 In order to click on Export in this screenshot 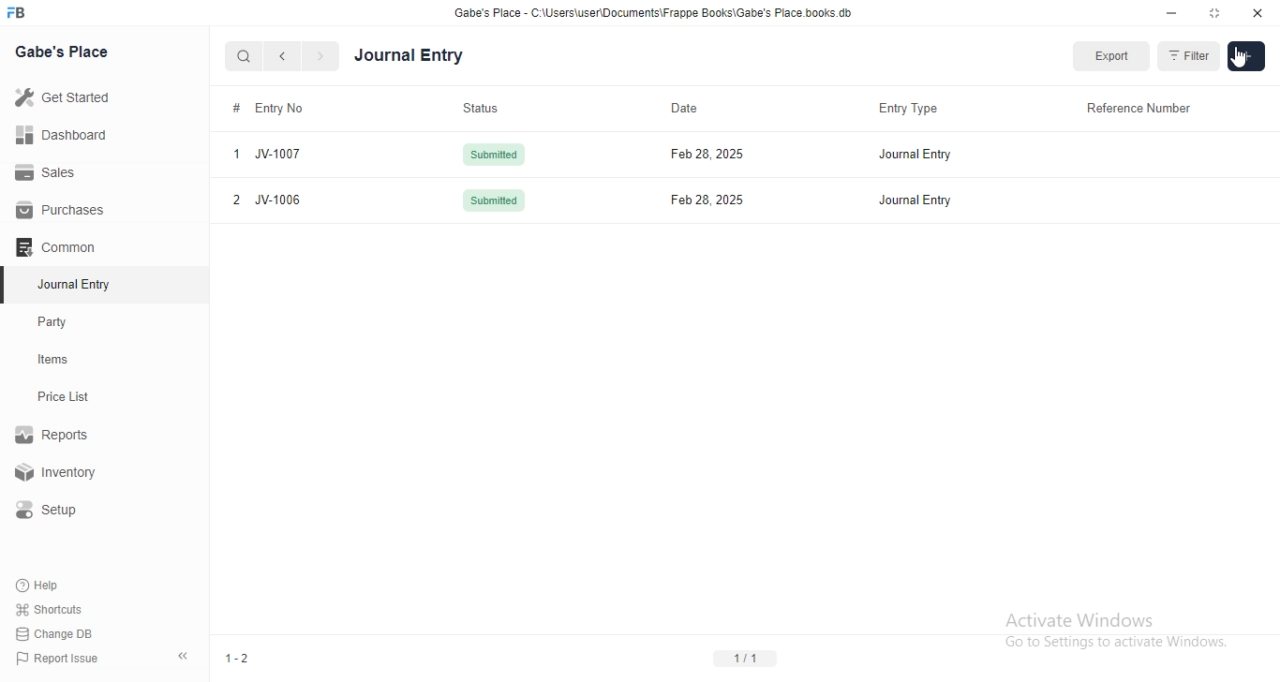, I will do `click(1110, 56)`.